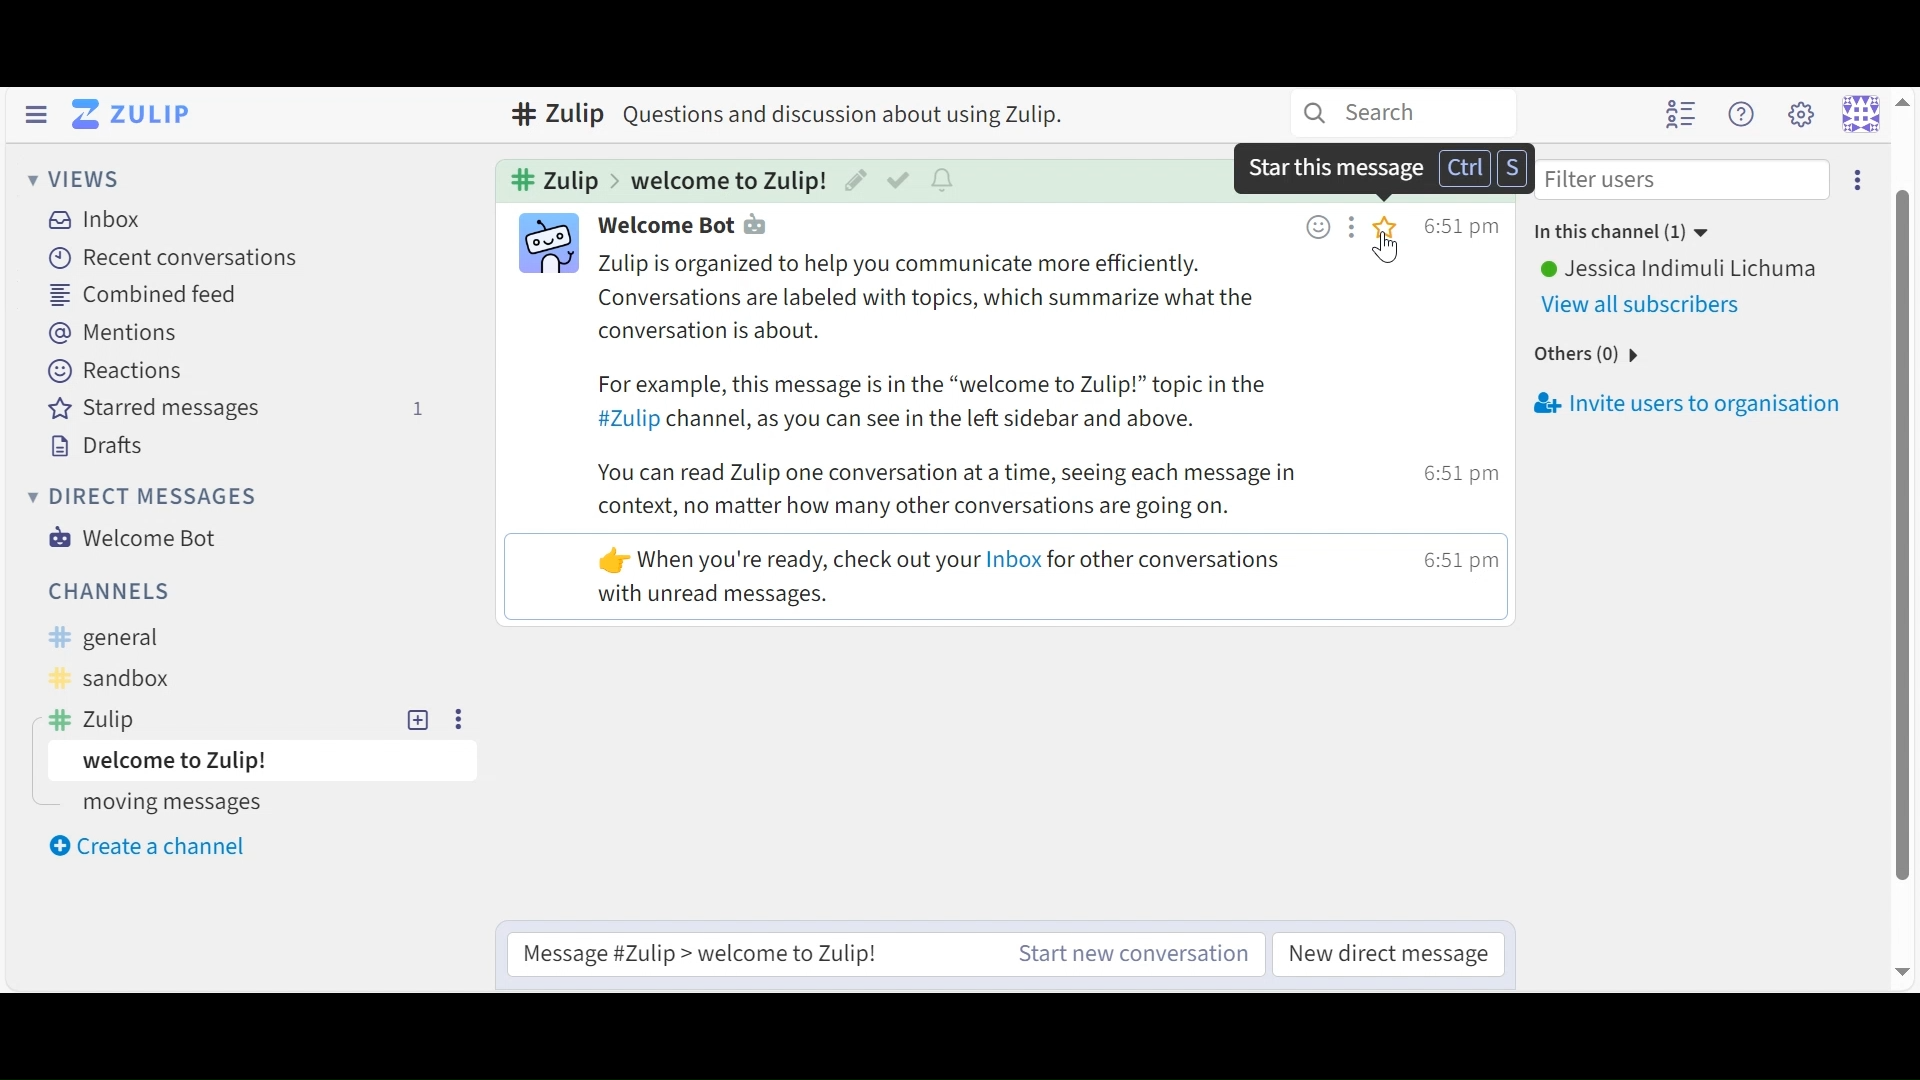 The height and width of the screenshot is (1080, 1920). Describe the element at coordinates (854, 117) in the screenshot. I see `text` at that location.